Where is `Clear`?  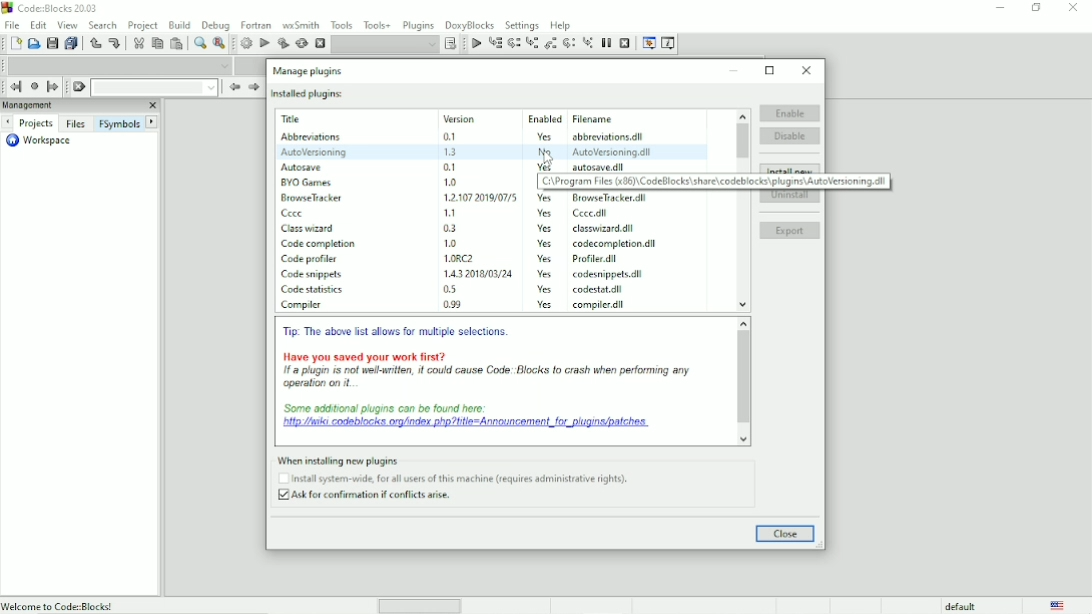 Clear is located at coordinates (79, 87).